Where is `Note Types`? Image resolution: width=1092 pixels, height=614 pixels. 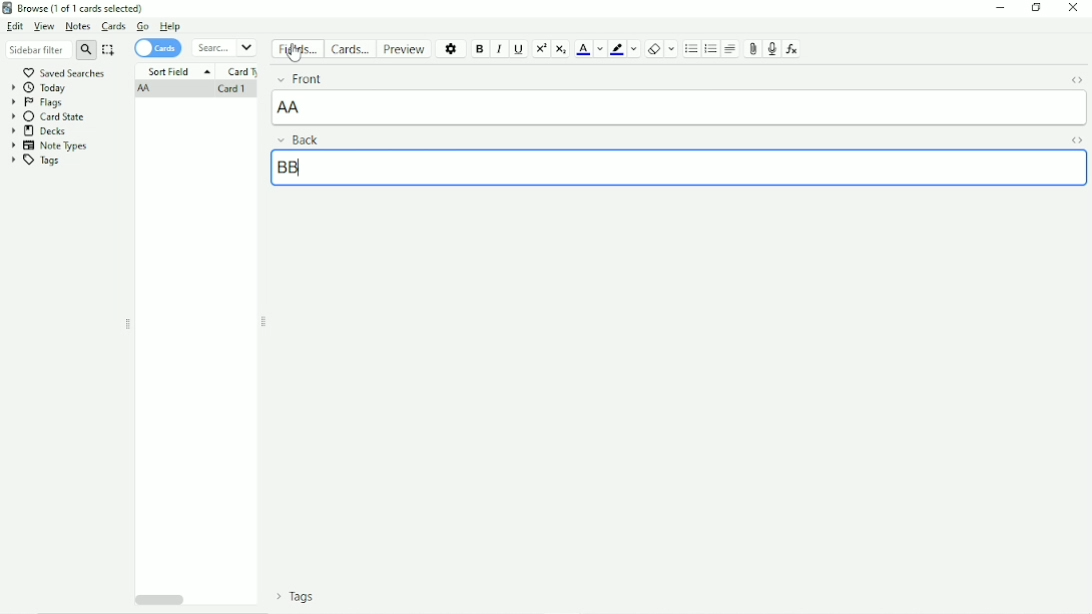 Note Types is located at coordinates (50, 146).